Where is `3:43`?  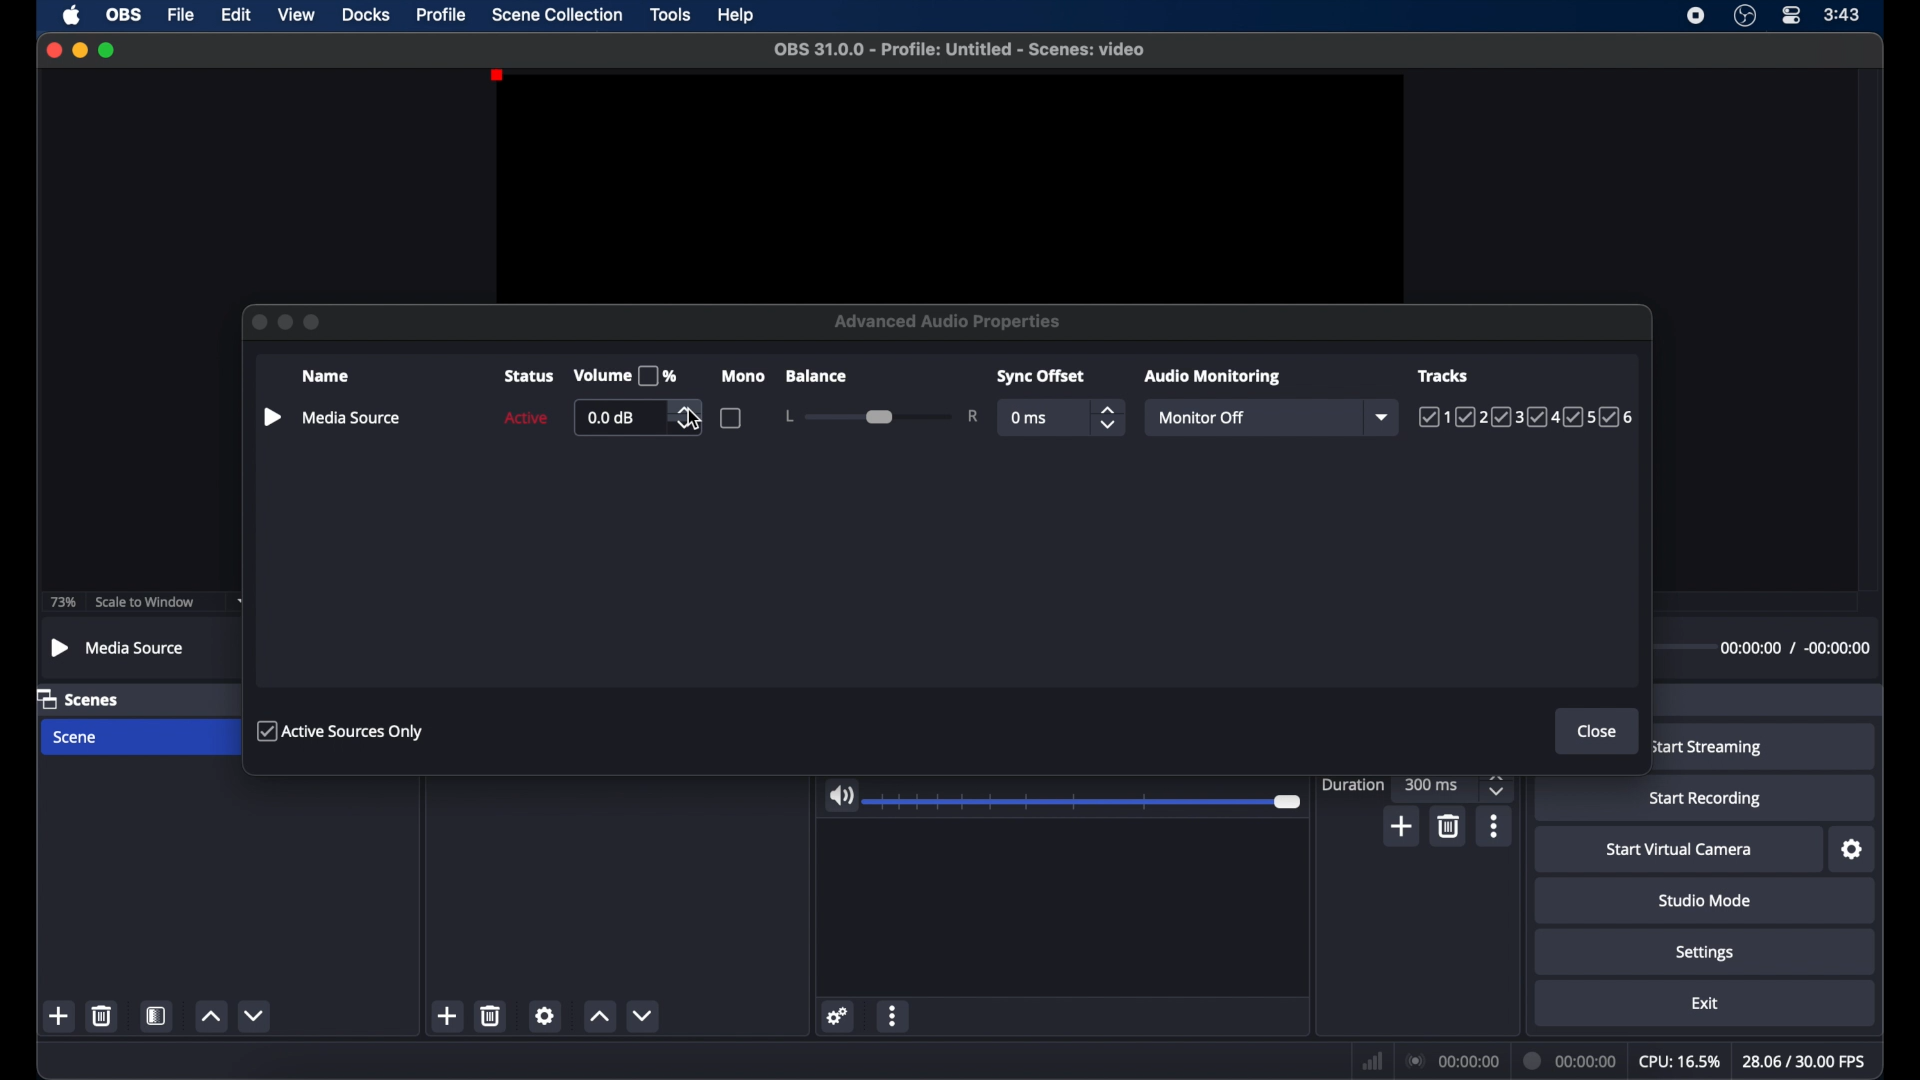
3:43 is located at coordinates (1843, 15).